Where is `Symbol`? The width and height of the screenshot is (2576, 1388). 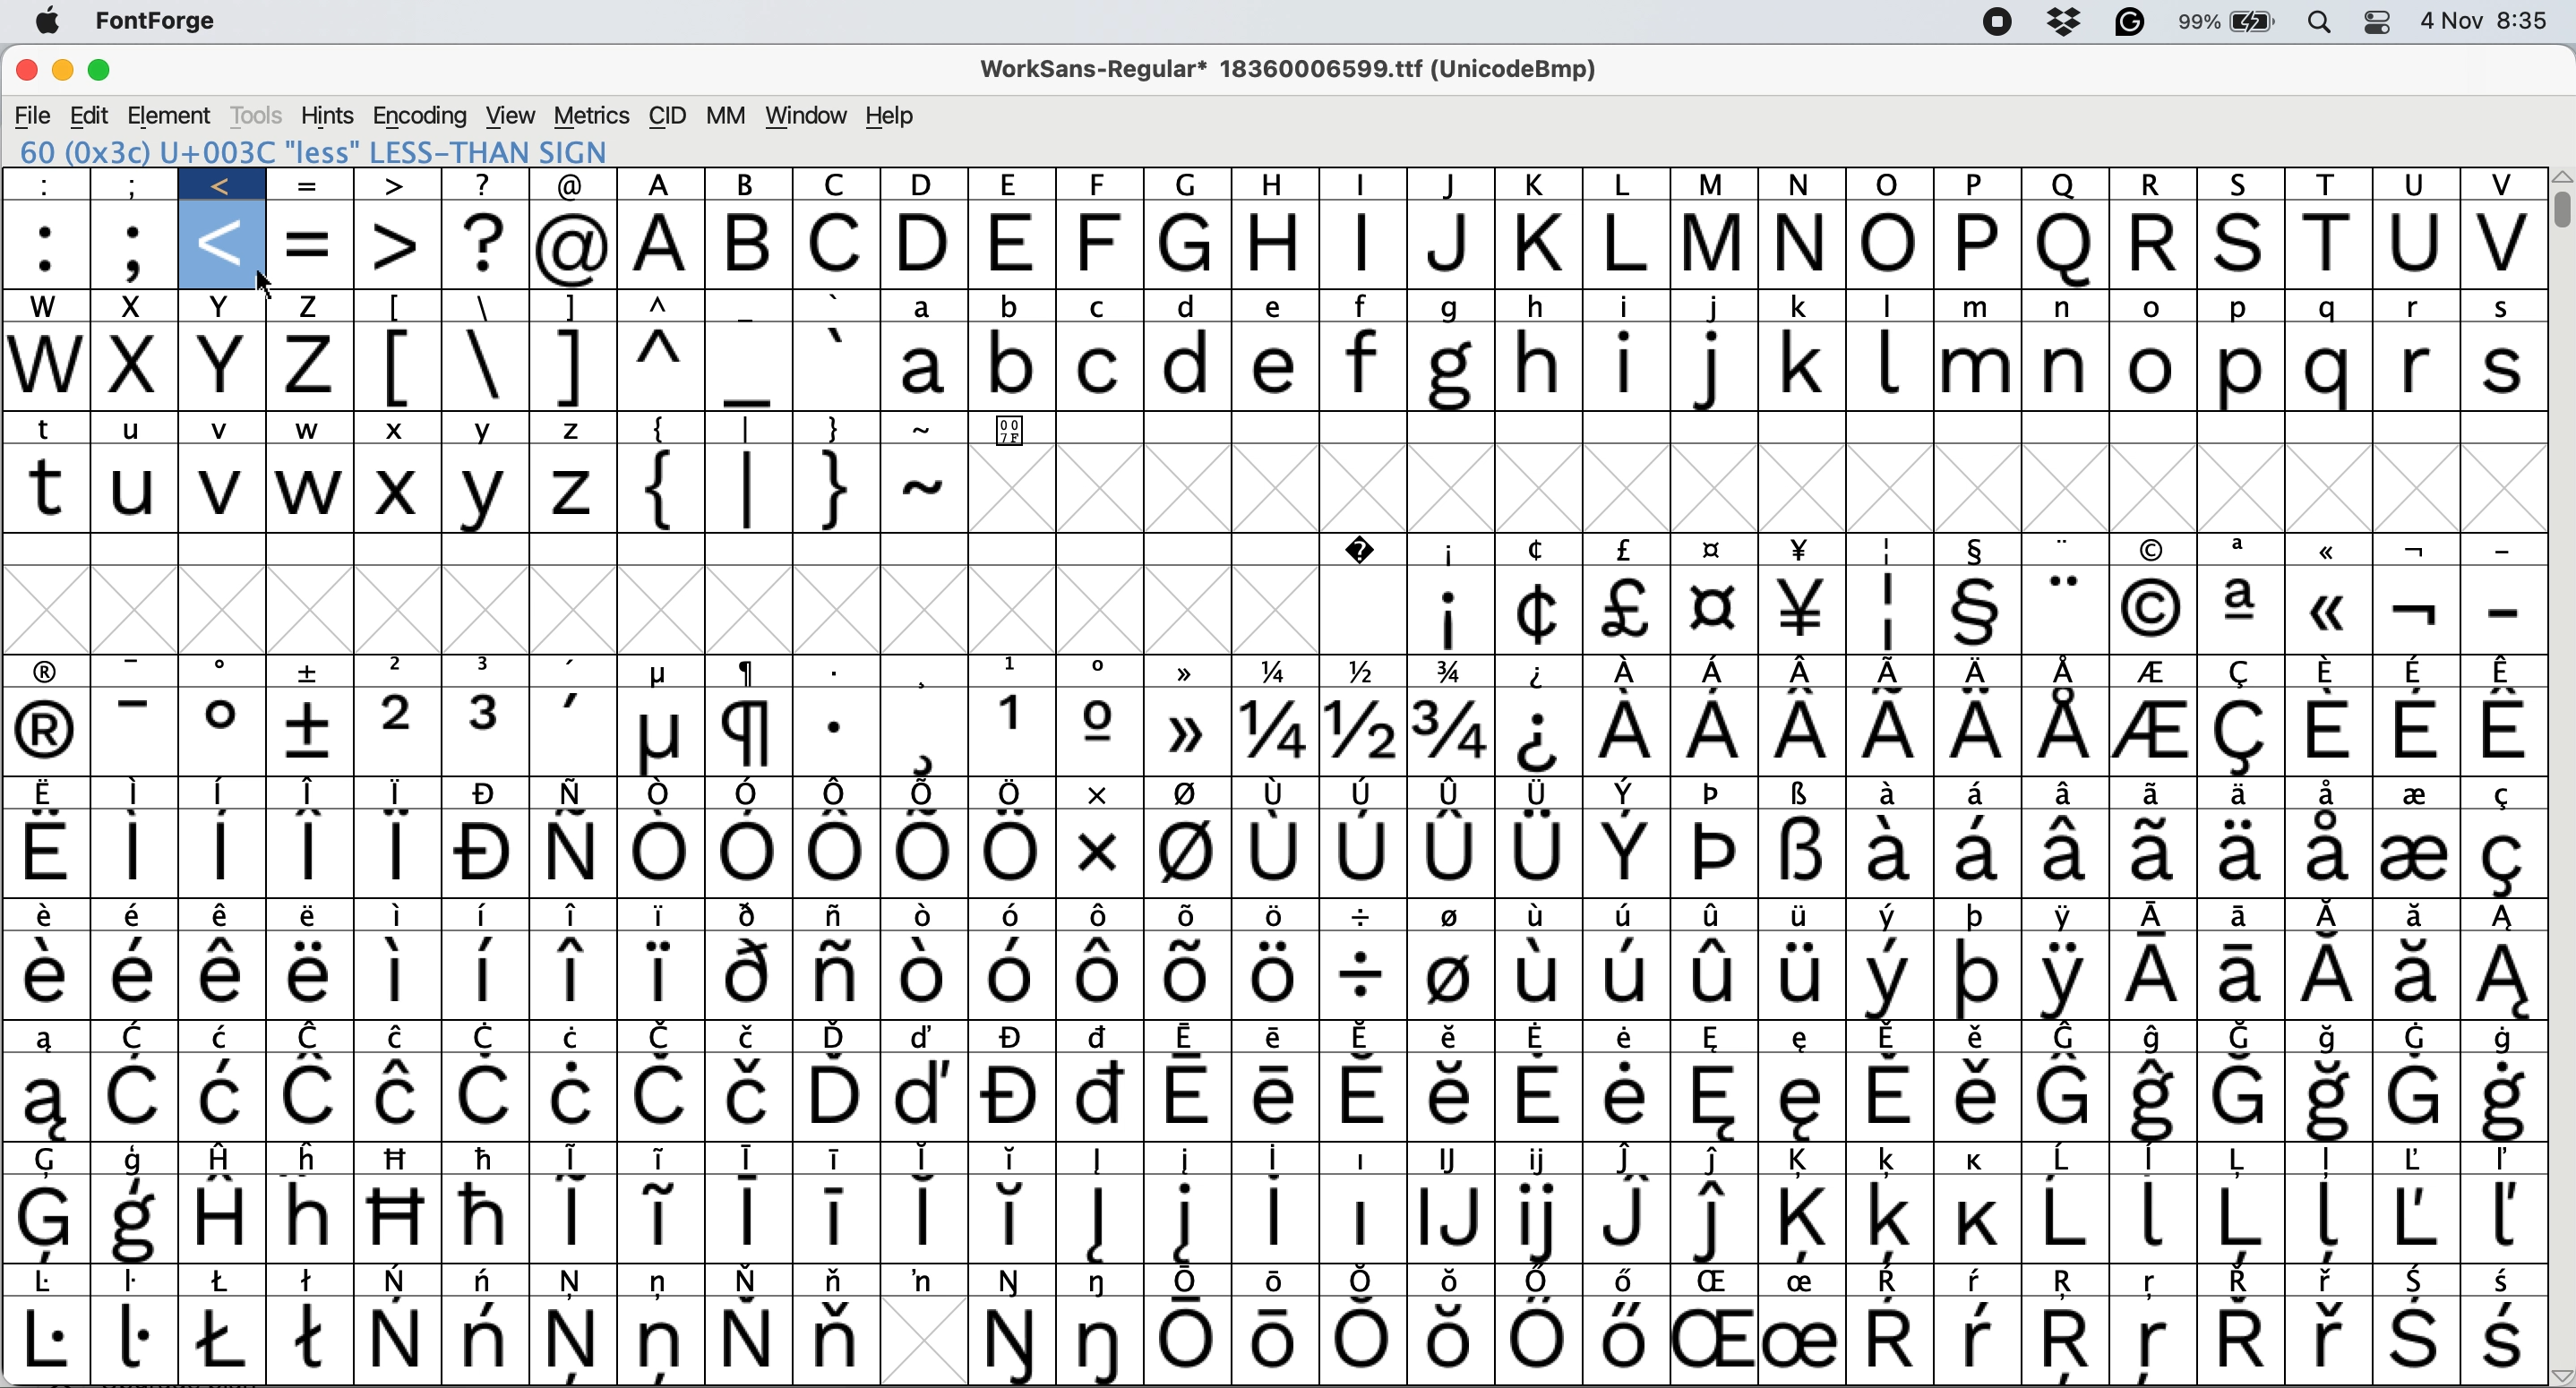 Symbol is located at coordinates (47, 850).